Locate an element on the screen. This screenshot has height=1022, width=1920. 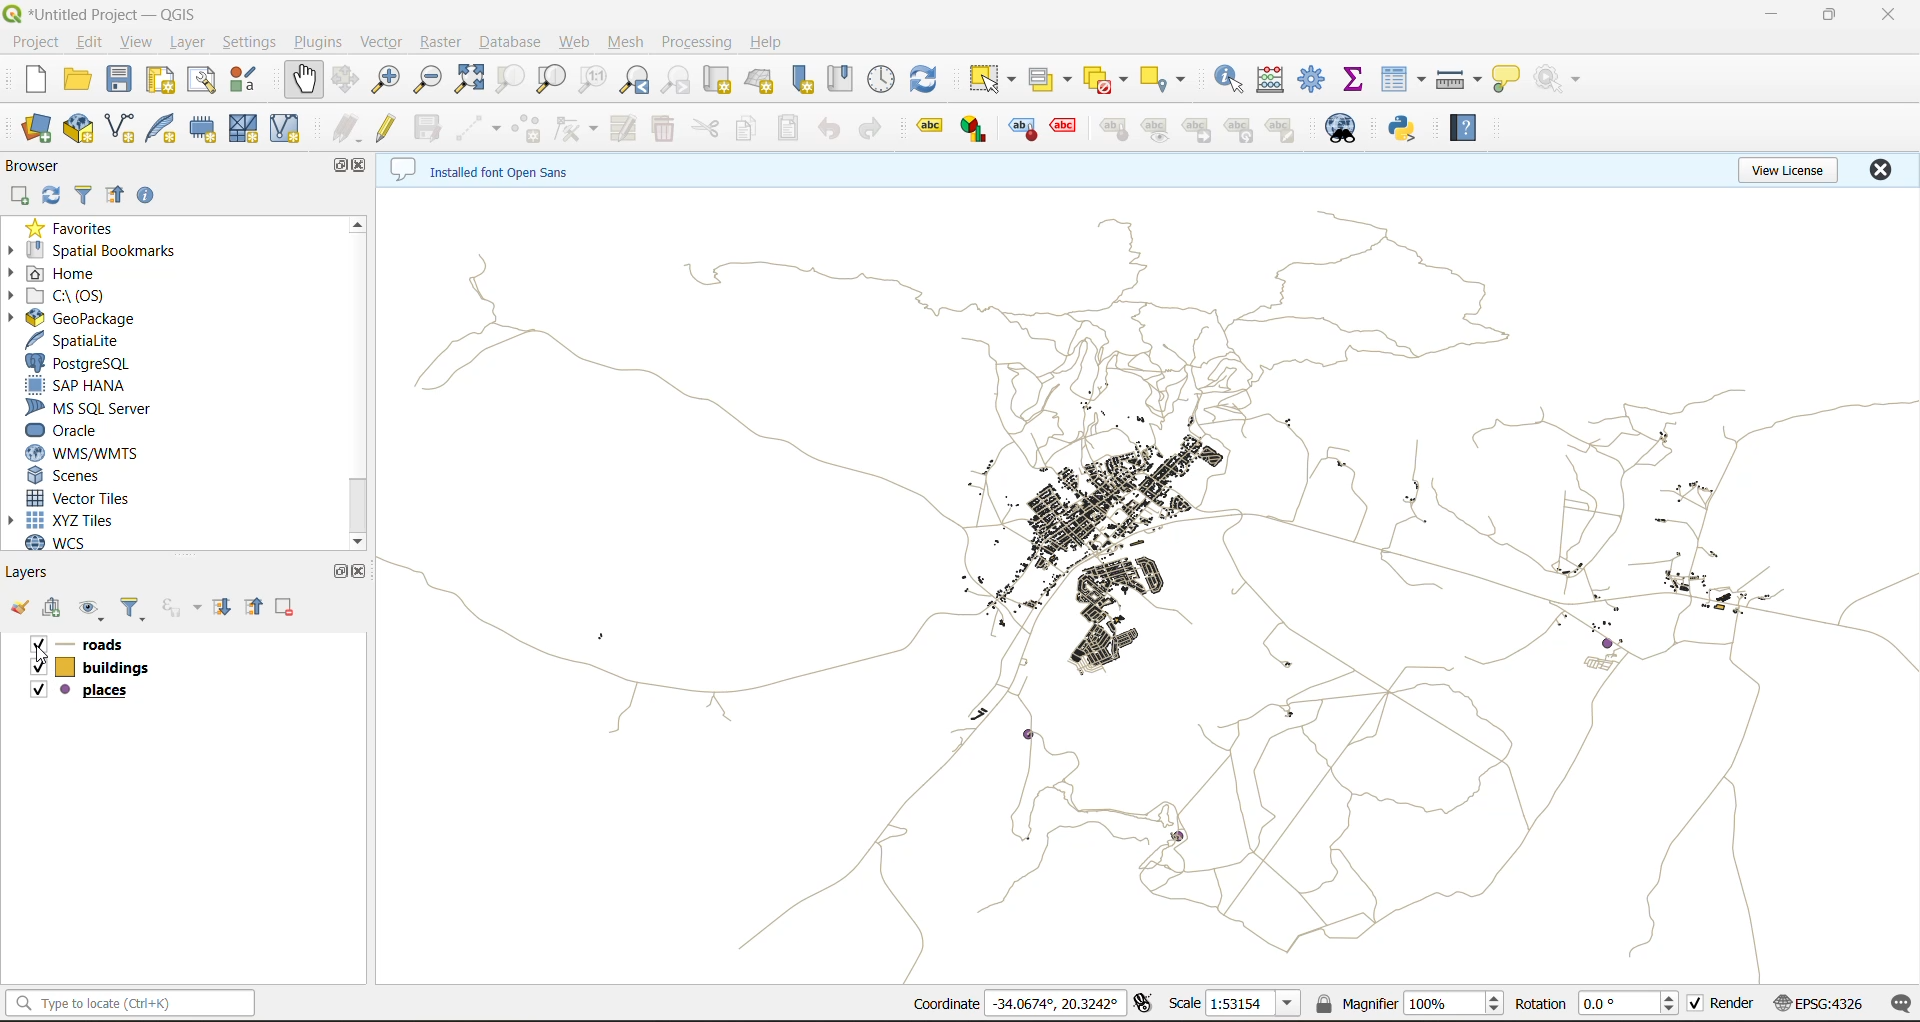
mesh layer is located at coordinates (245, 130).